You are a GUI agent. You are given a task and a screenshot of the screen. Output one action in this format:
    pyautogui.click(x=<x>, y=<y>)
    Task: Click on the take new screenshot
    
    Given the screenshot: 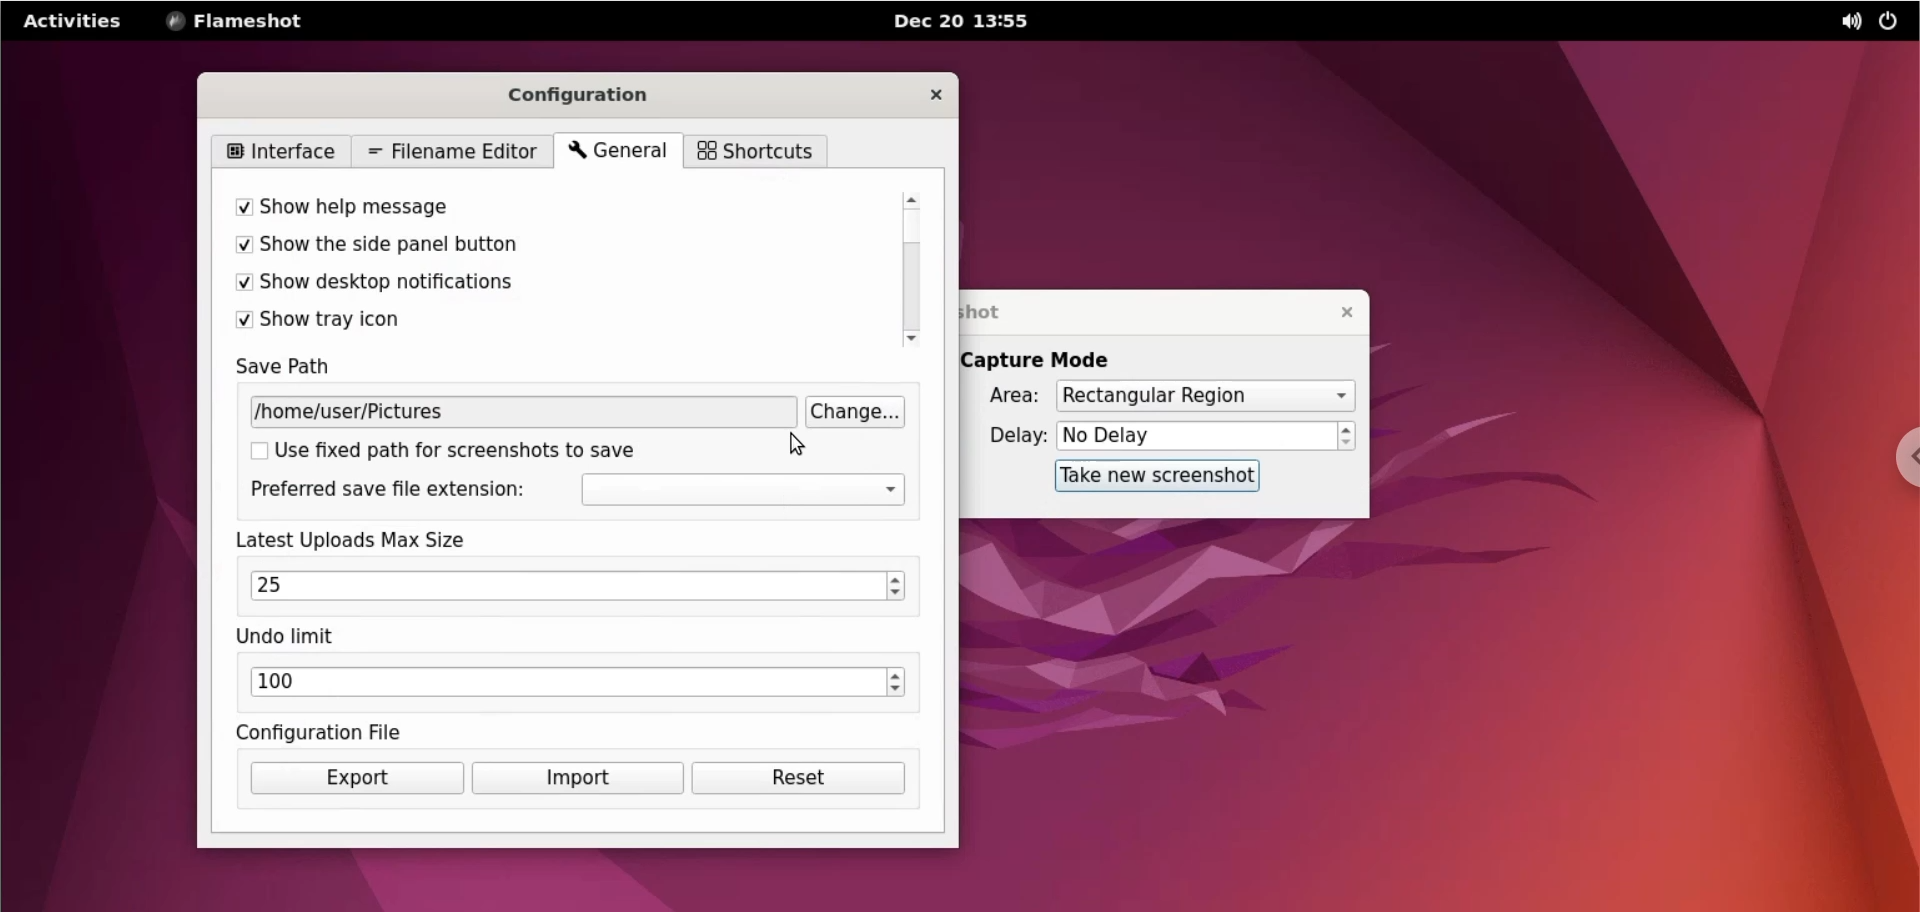 What is the action you would take?
    pyautogui.click(x=1153, y=477)
    